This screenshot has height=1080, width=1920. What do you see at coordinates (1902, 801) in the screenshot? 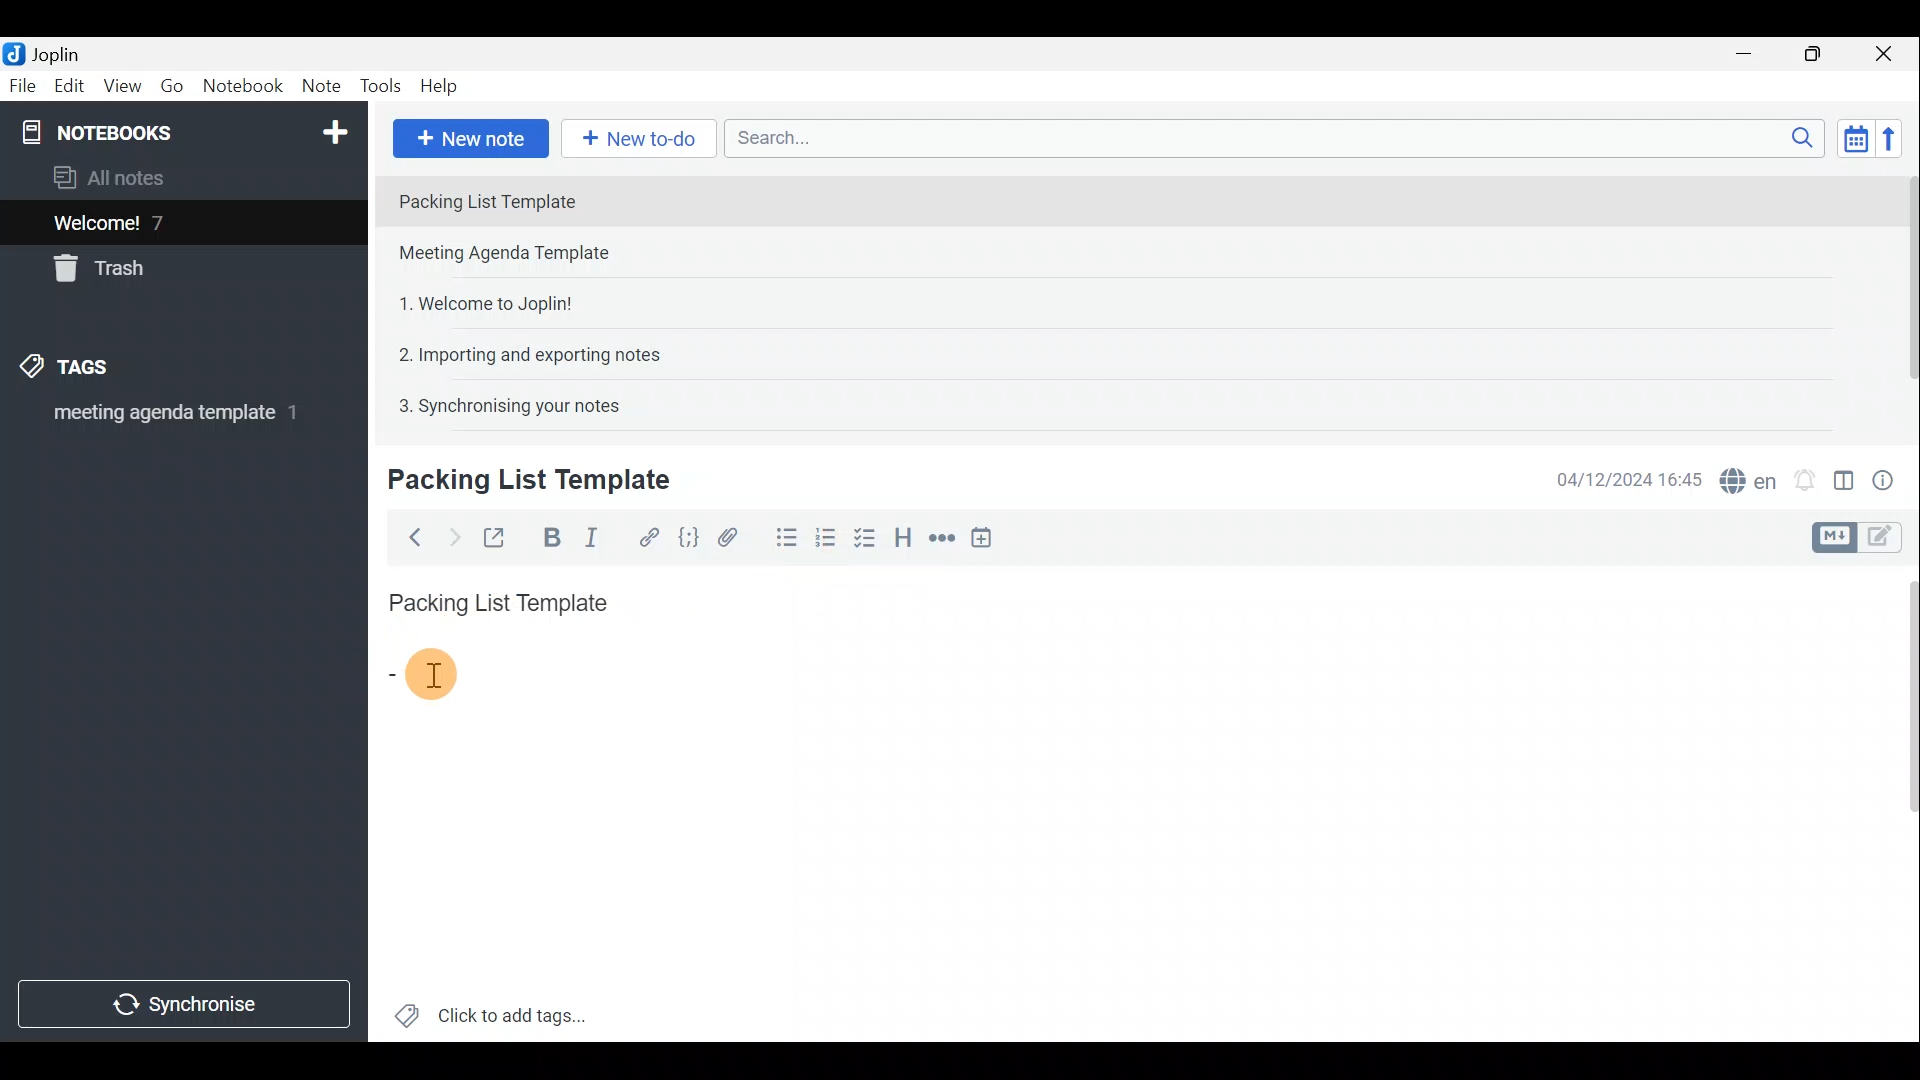
I see `Scroll bar` at bounding box center [1902, 801].